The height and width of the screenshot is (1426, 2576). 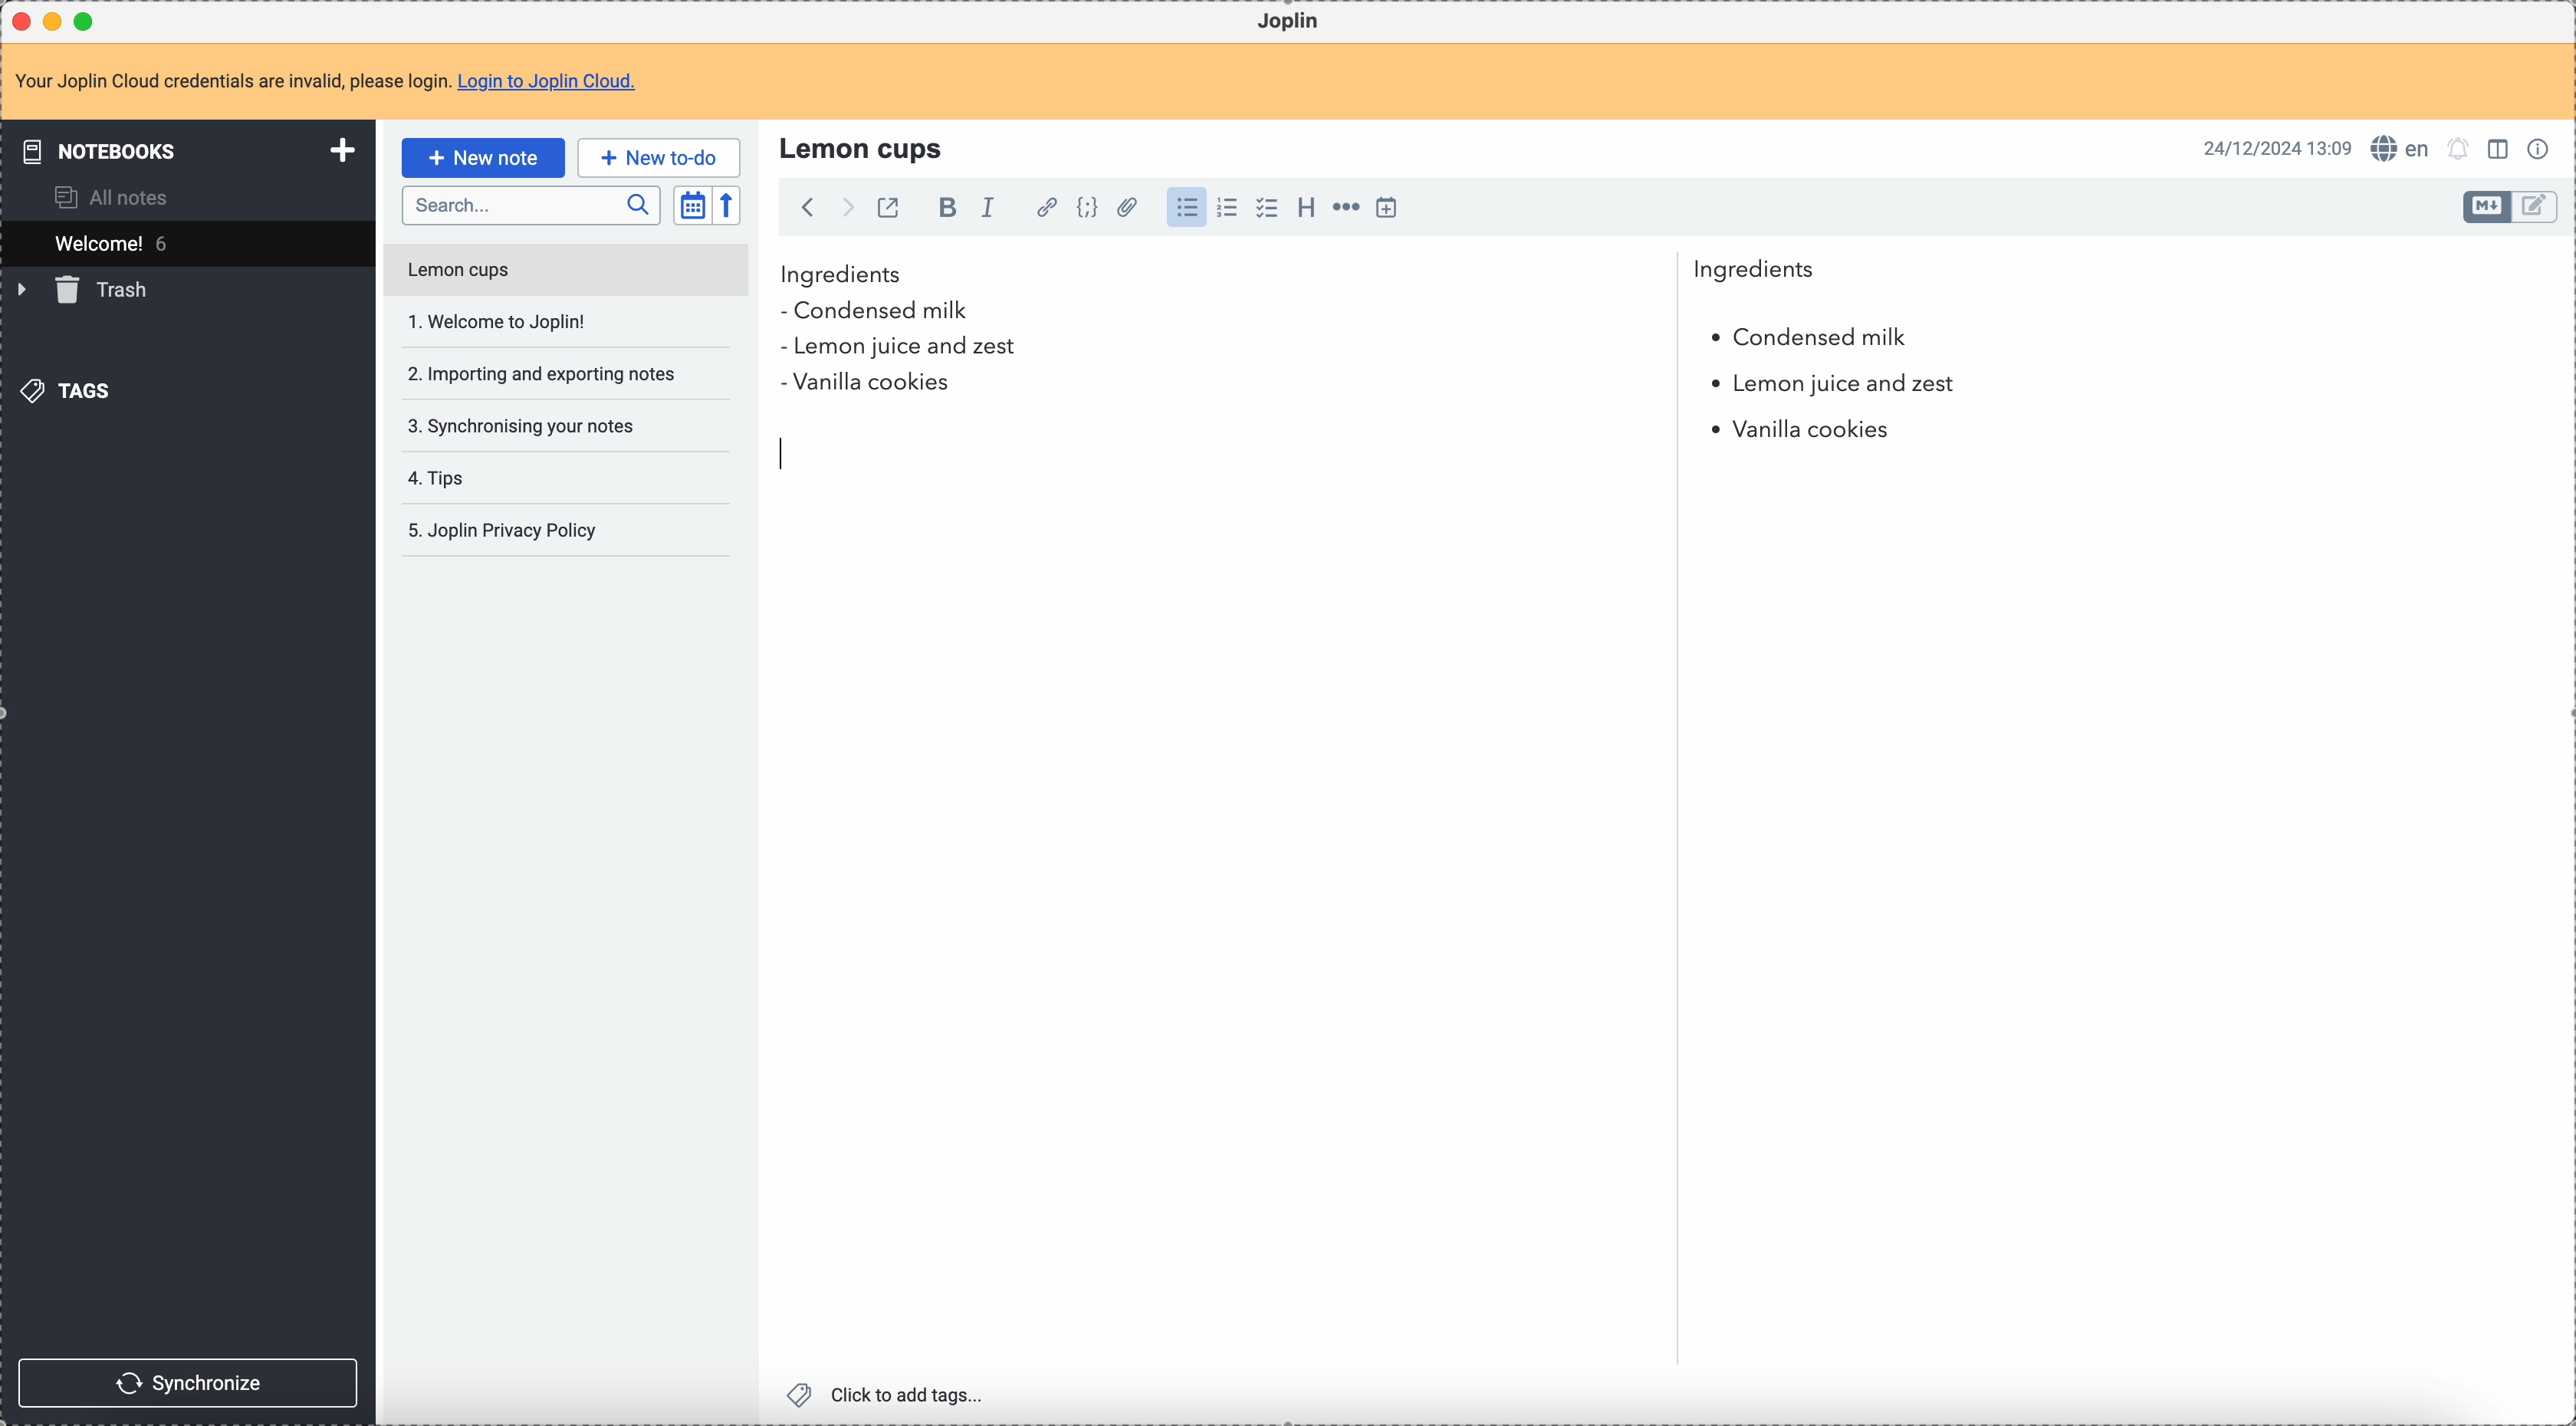 I want to click on insert time, so click(x=1386, y=207).